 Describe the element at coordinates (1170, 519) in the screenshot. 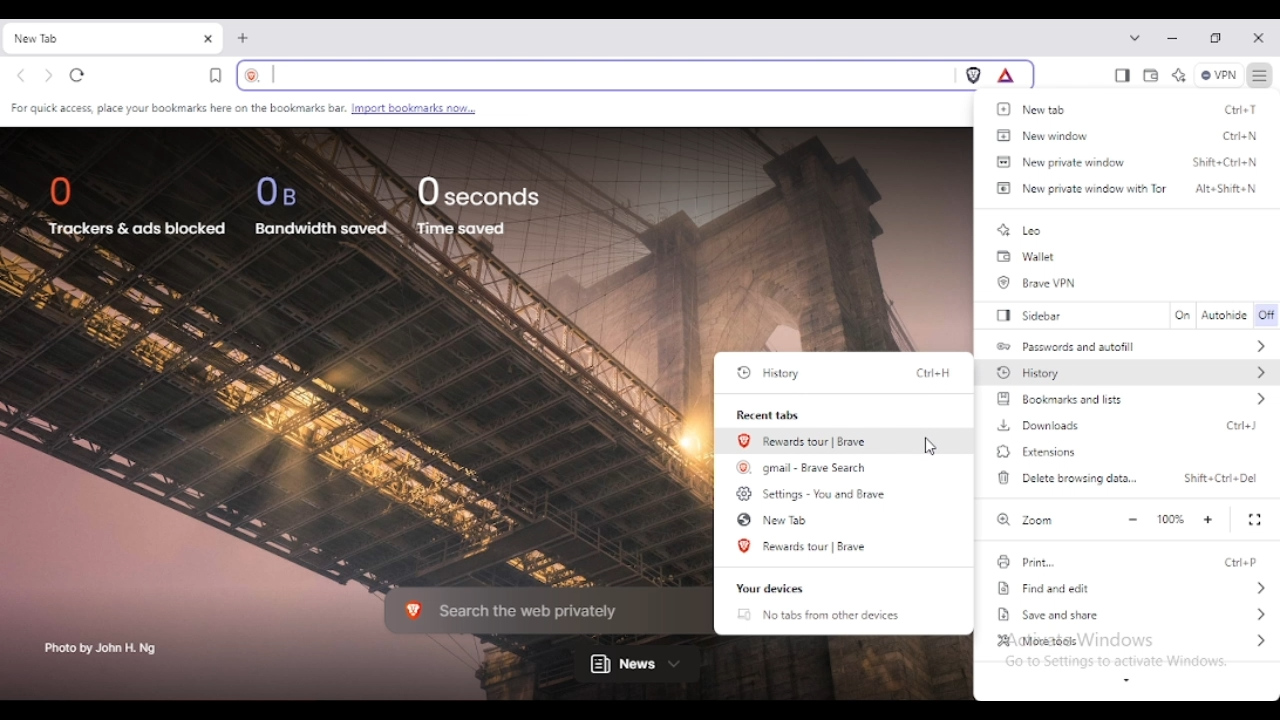

I see `100%` at that location.